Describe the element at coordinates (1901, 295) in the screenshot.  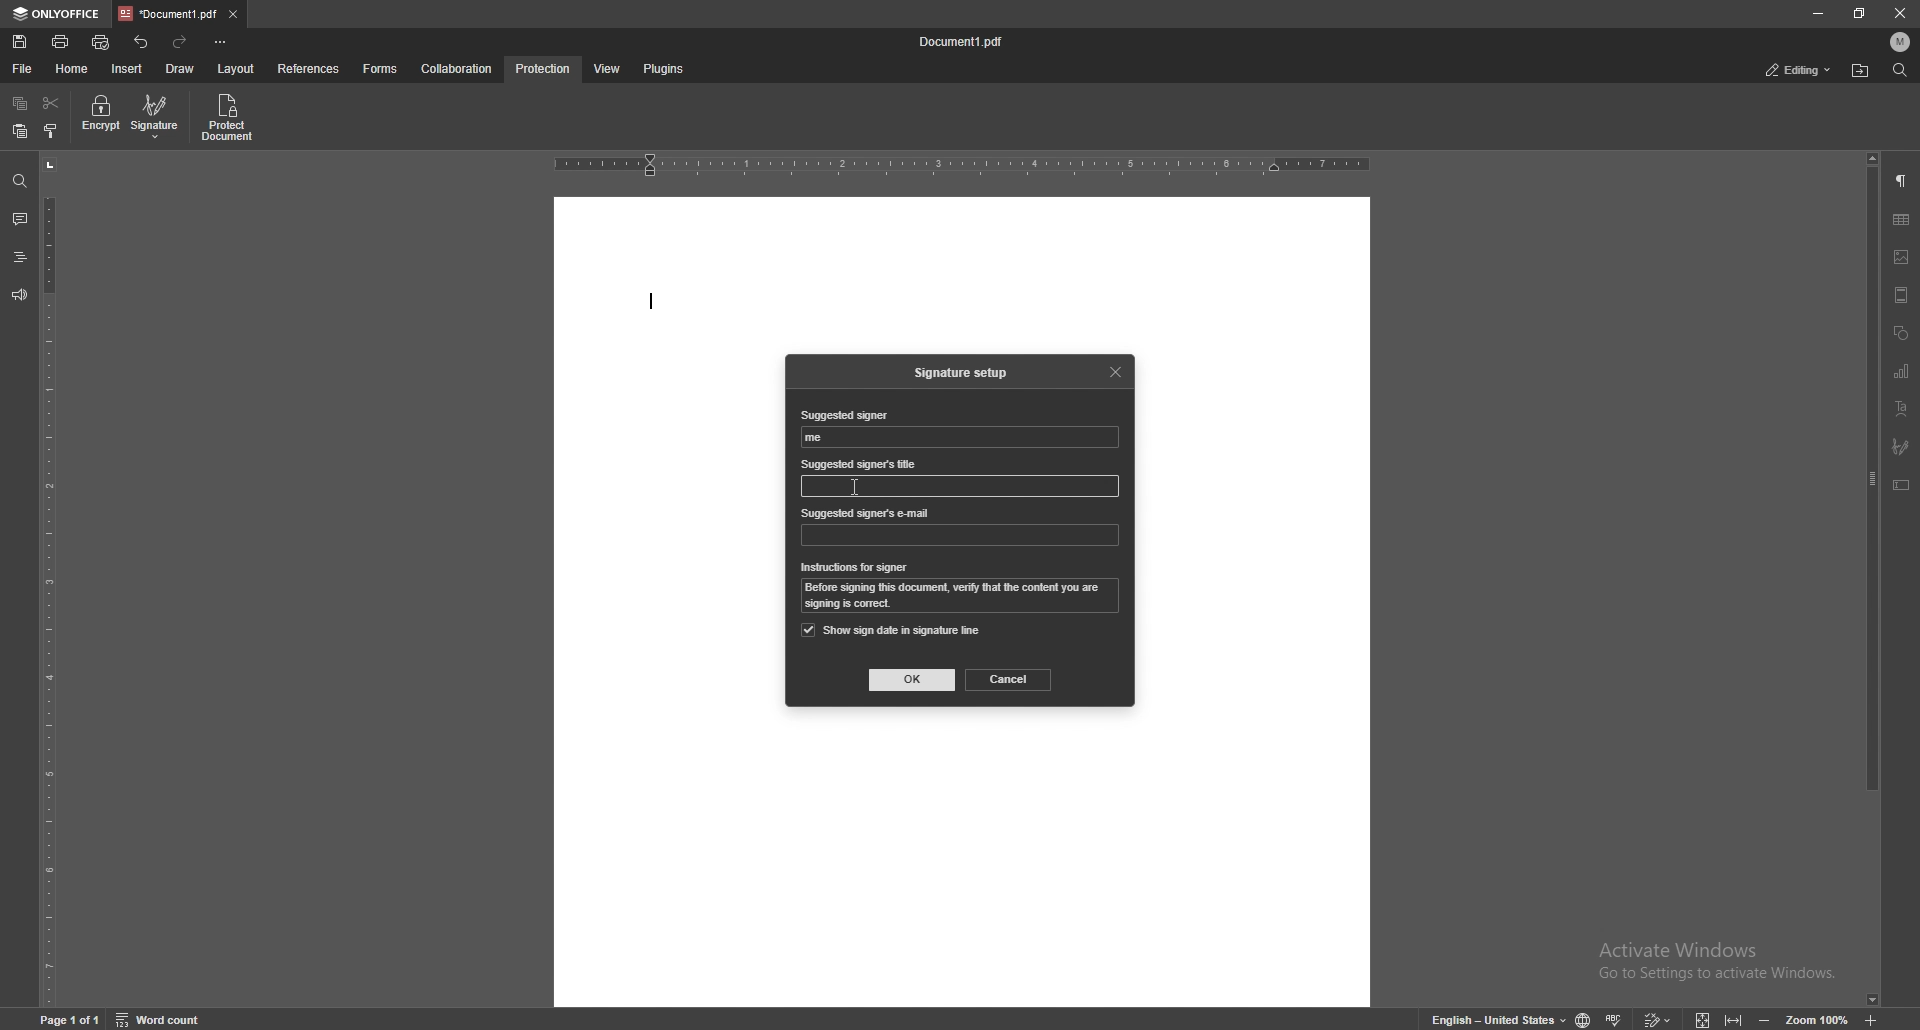
I see `header and footer` at that location.